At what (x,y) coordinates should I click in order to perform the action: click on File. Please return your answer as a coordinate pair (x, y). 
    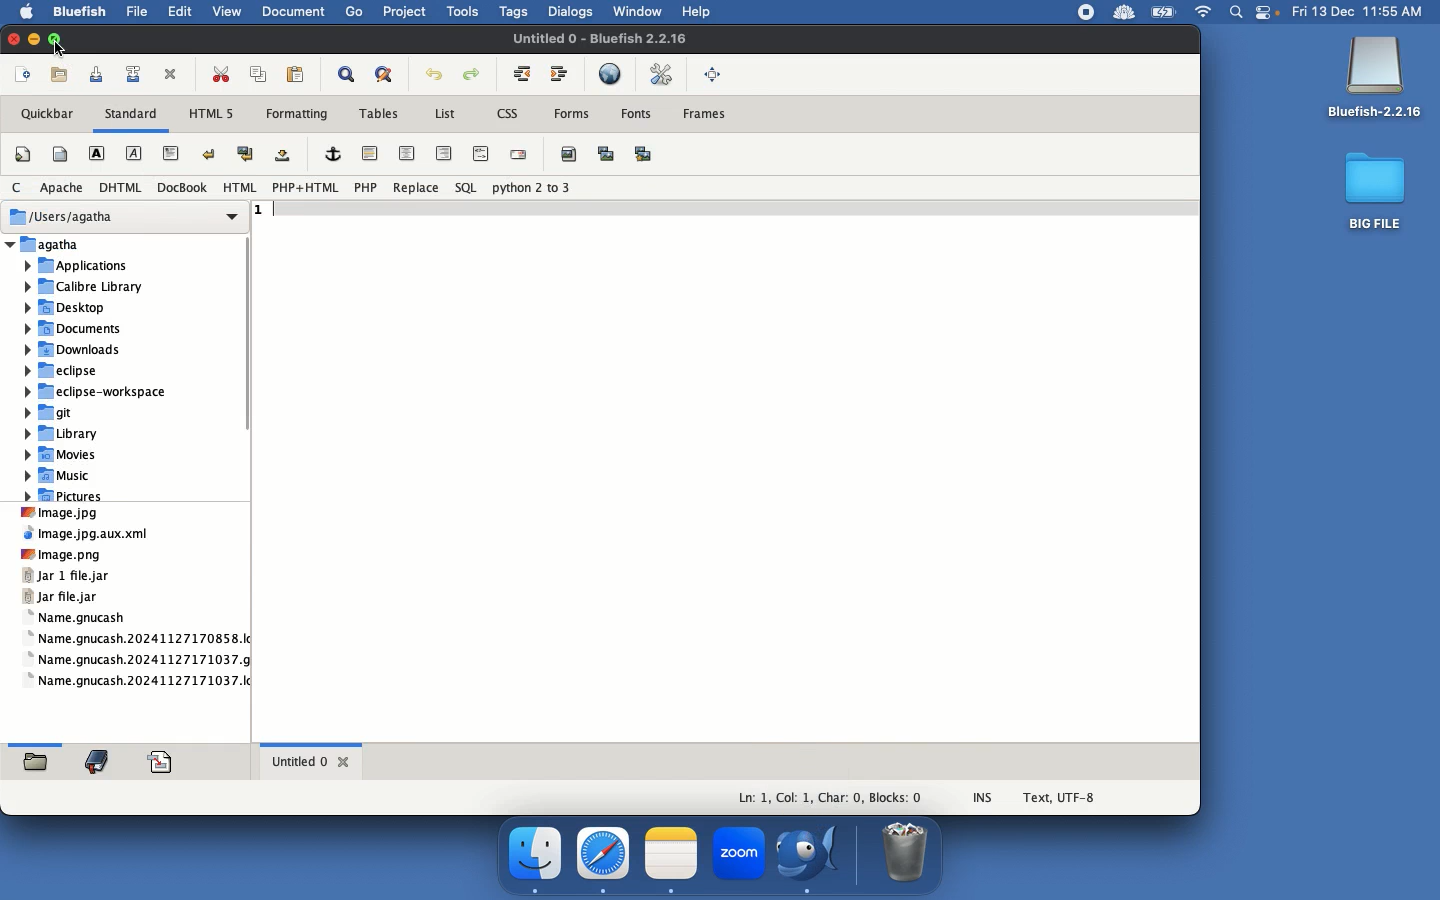
    Looking at the image, I should click on (89, 536).